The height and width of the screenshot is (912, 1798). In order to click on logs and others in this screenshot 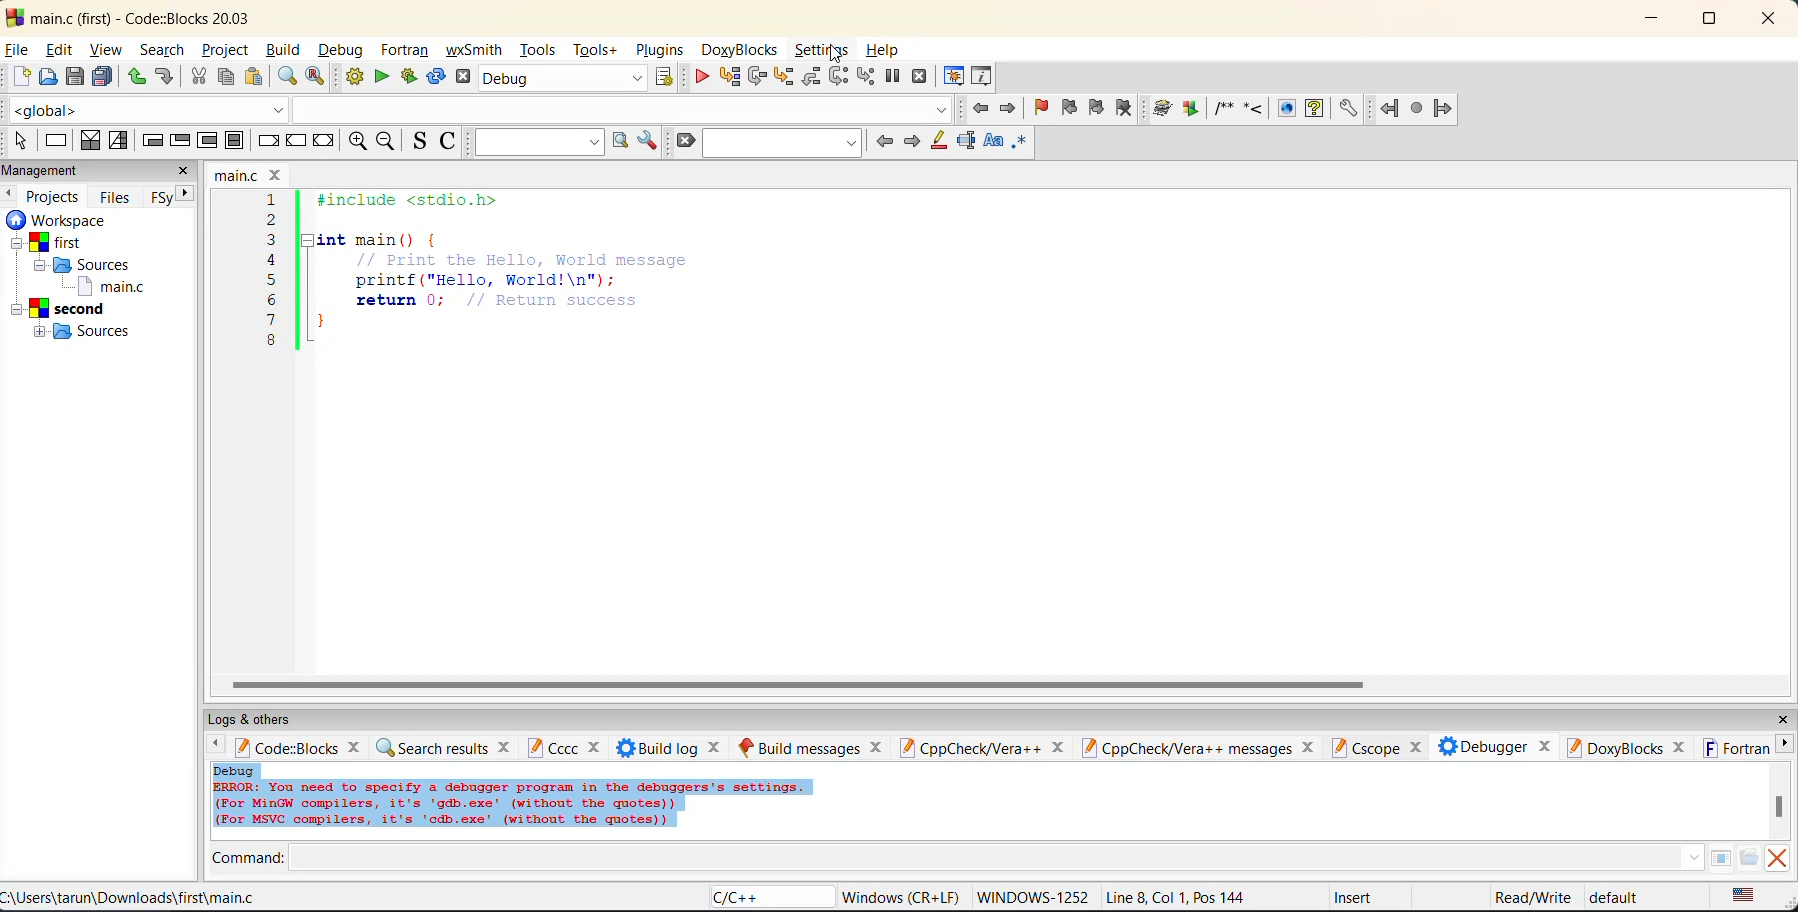, I will do `click(251, 717)`.